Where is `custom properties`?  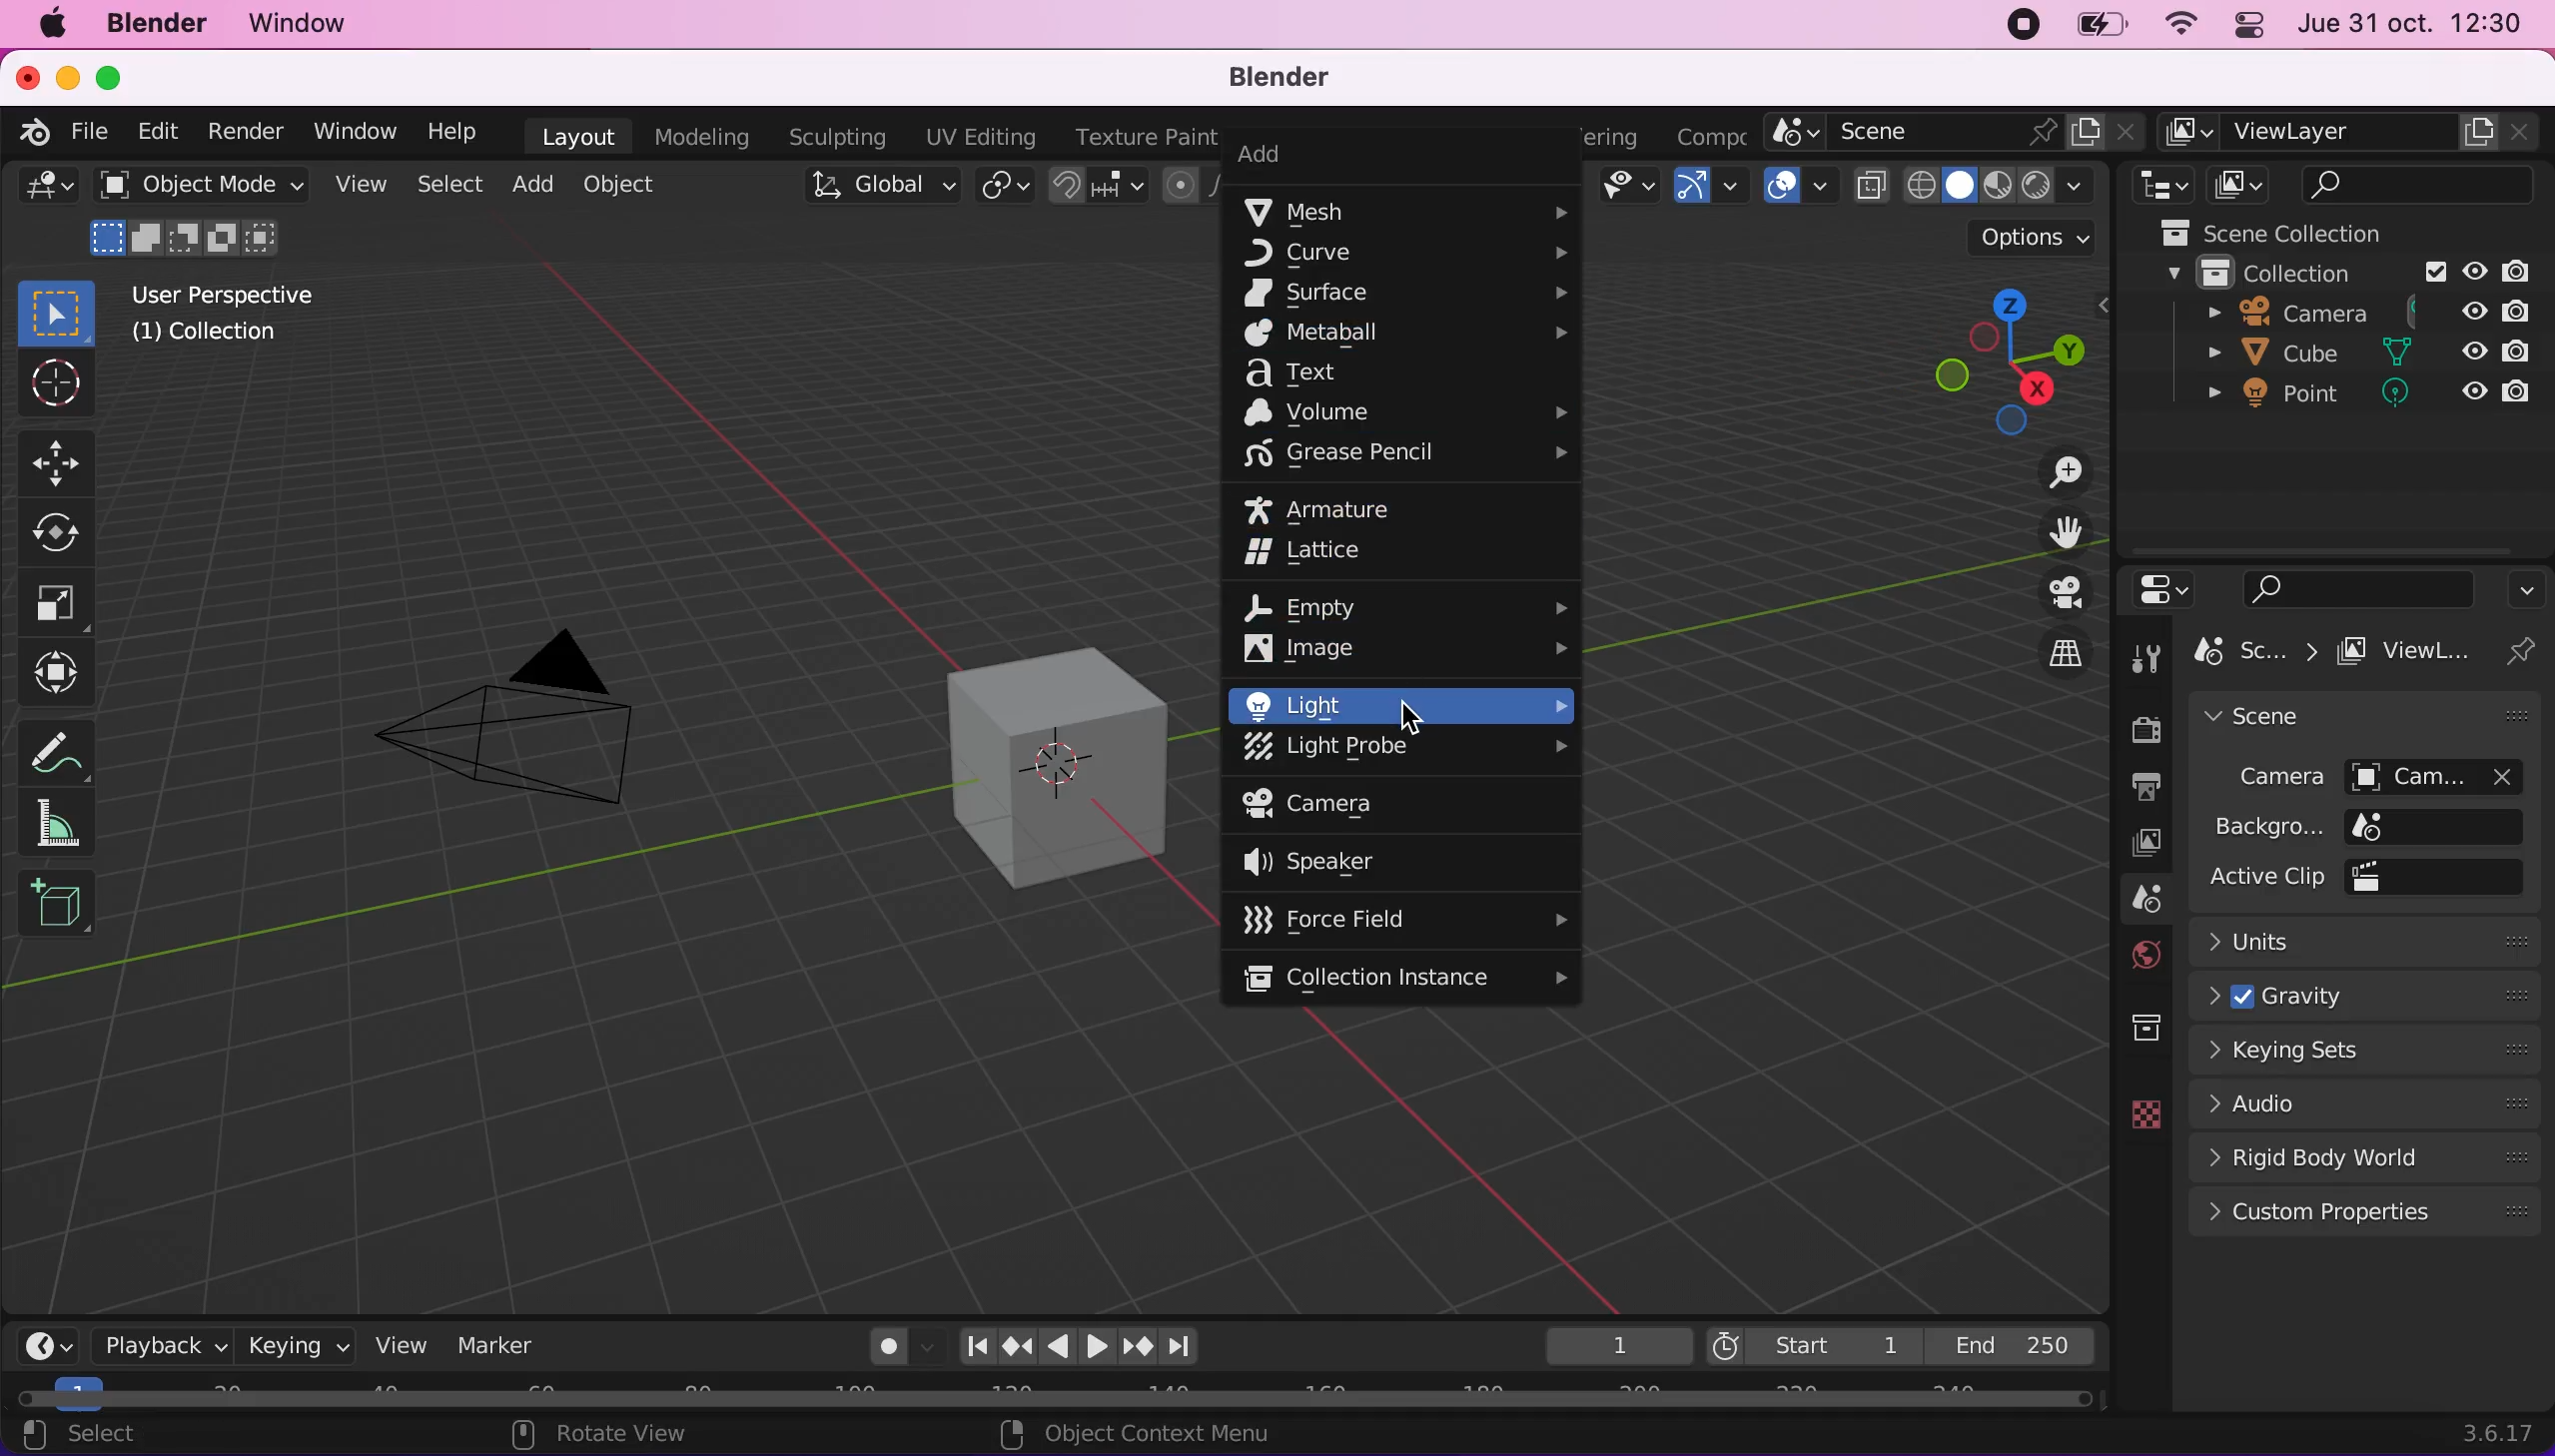 custom properties is located at coordinates (2365, 1215).